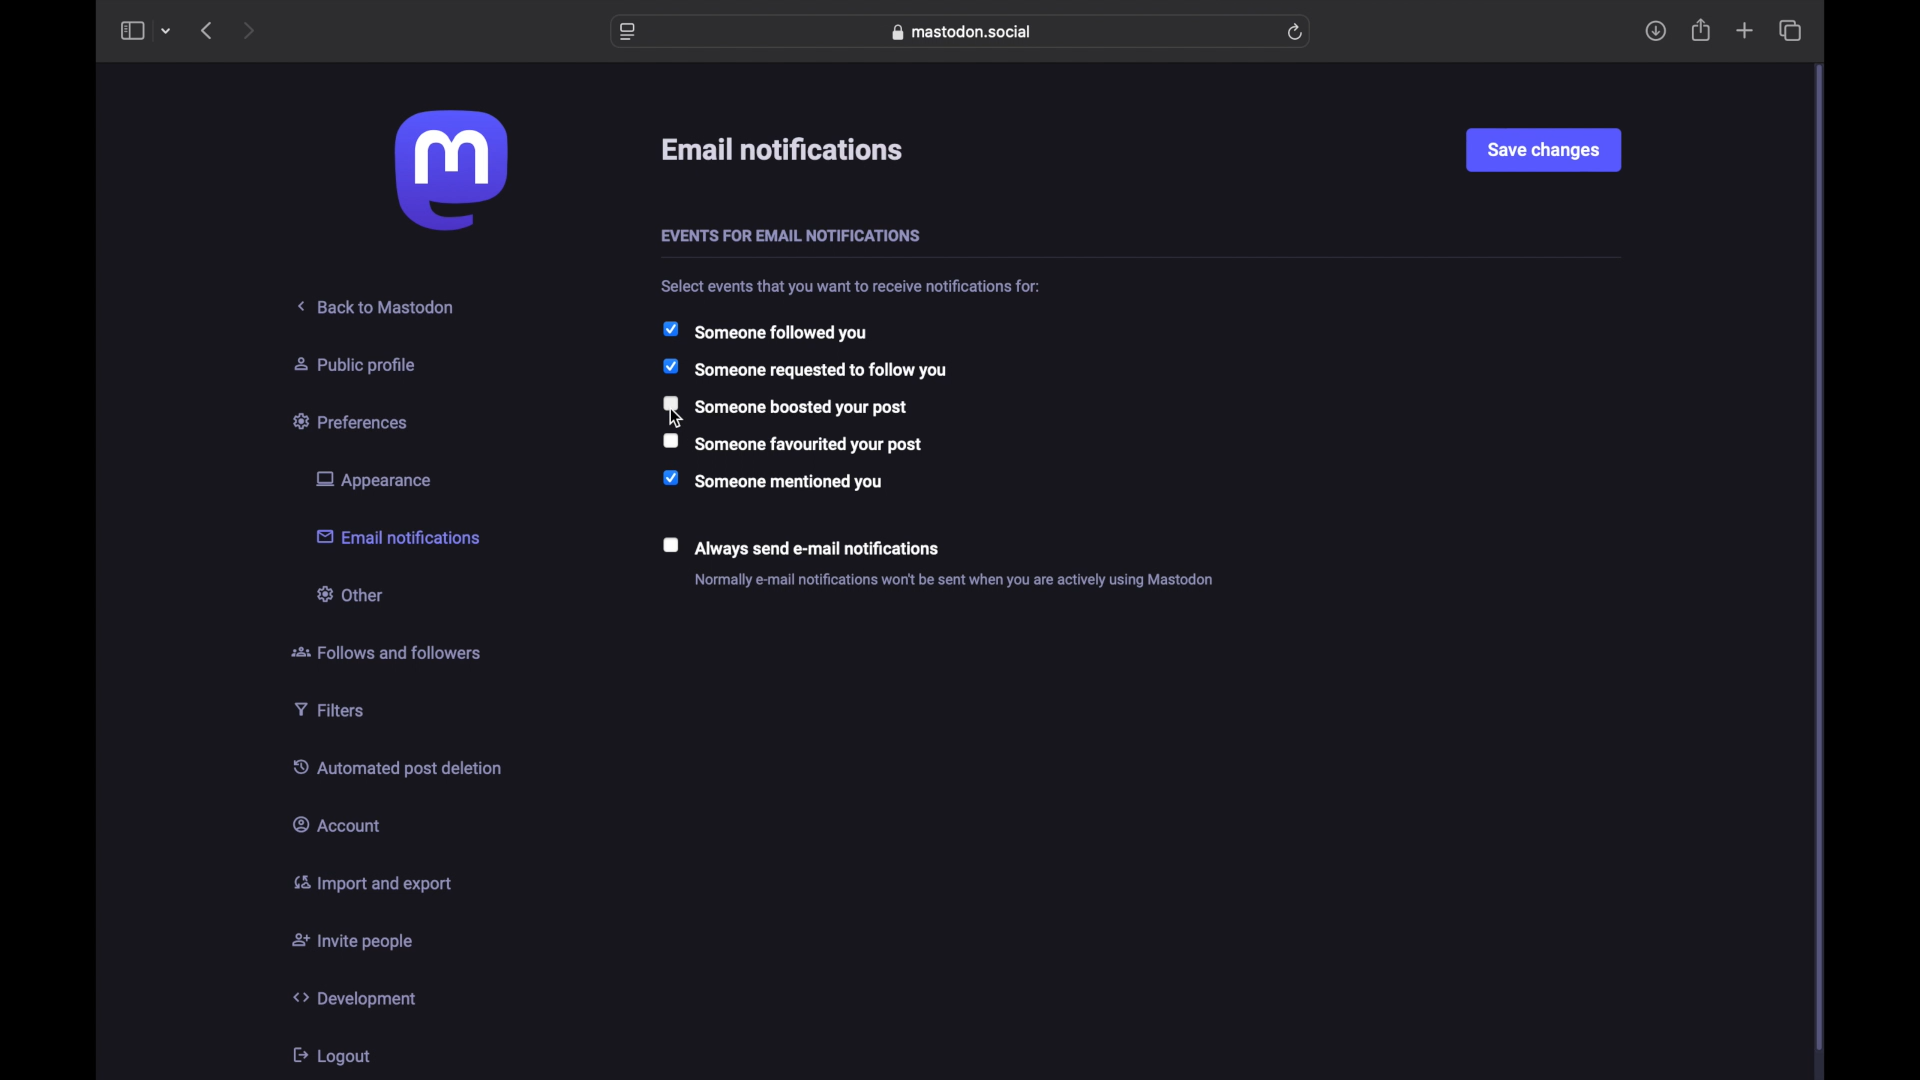 The image size is (1920, 1080). Describe the element at coordinates (353, 420) in the screenshot. I see `preferences` at that location.